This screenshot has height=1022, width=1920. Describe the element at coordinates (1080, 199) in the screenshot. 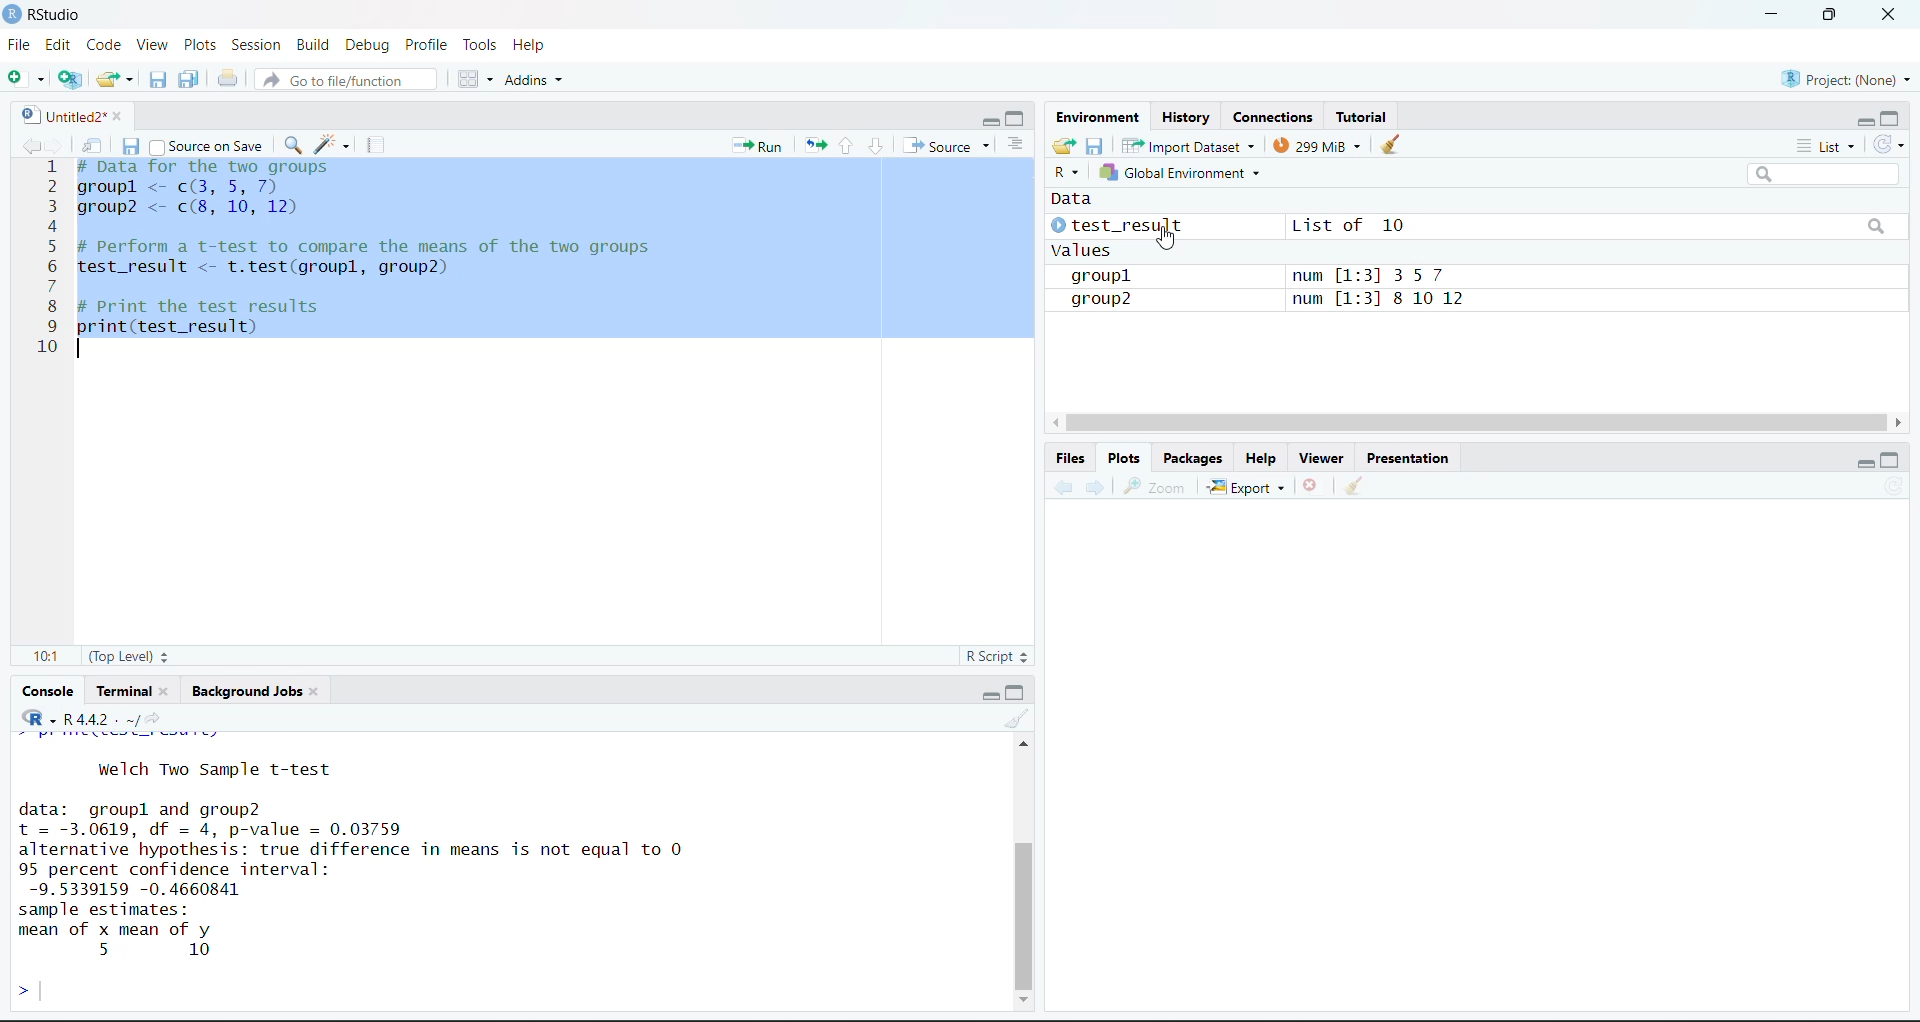

I see `Data` at that location.